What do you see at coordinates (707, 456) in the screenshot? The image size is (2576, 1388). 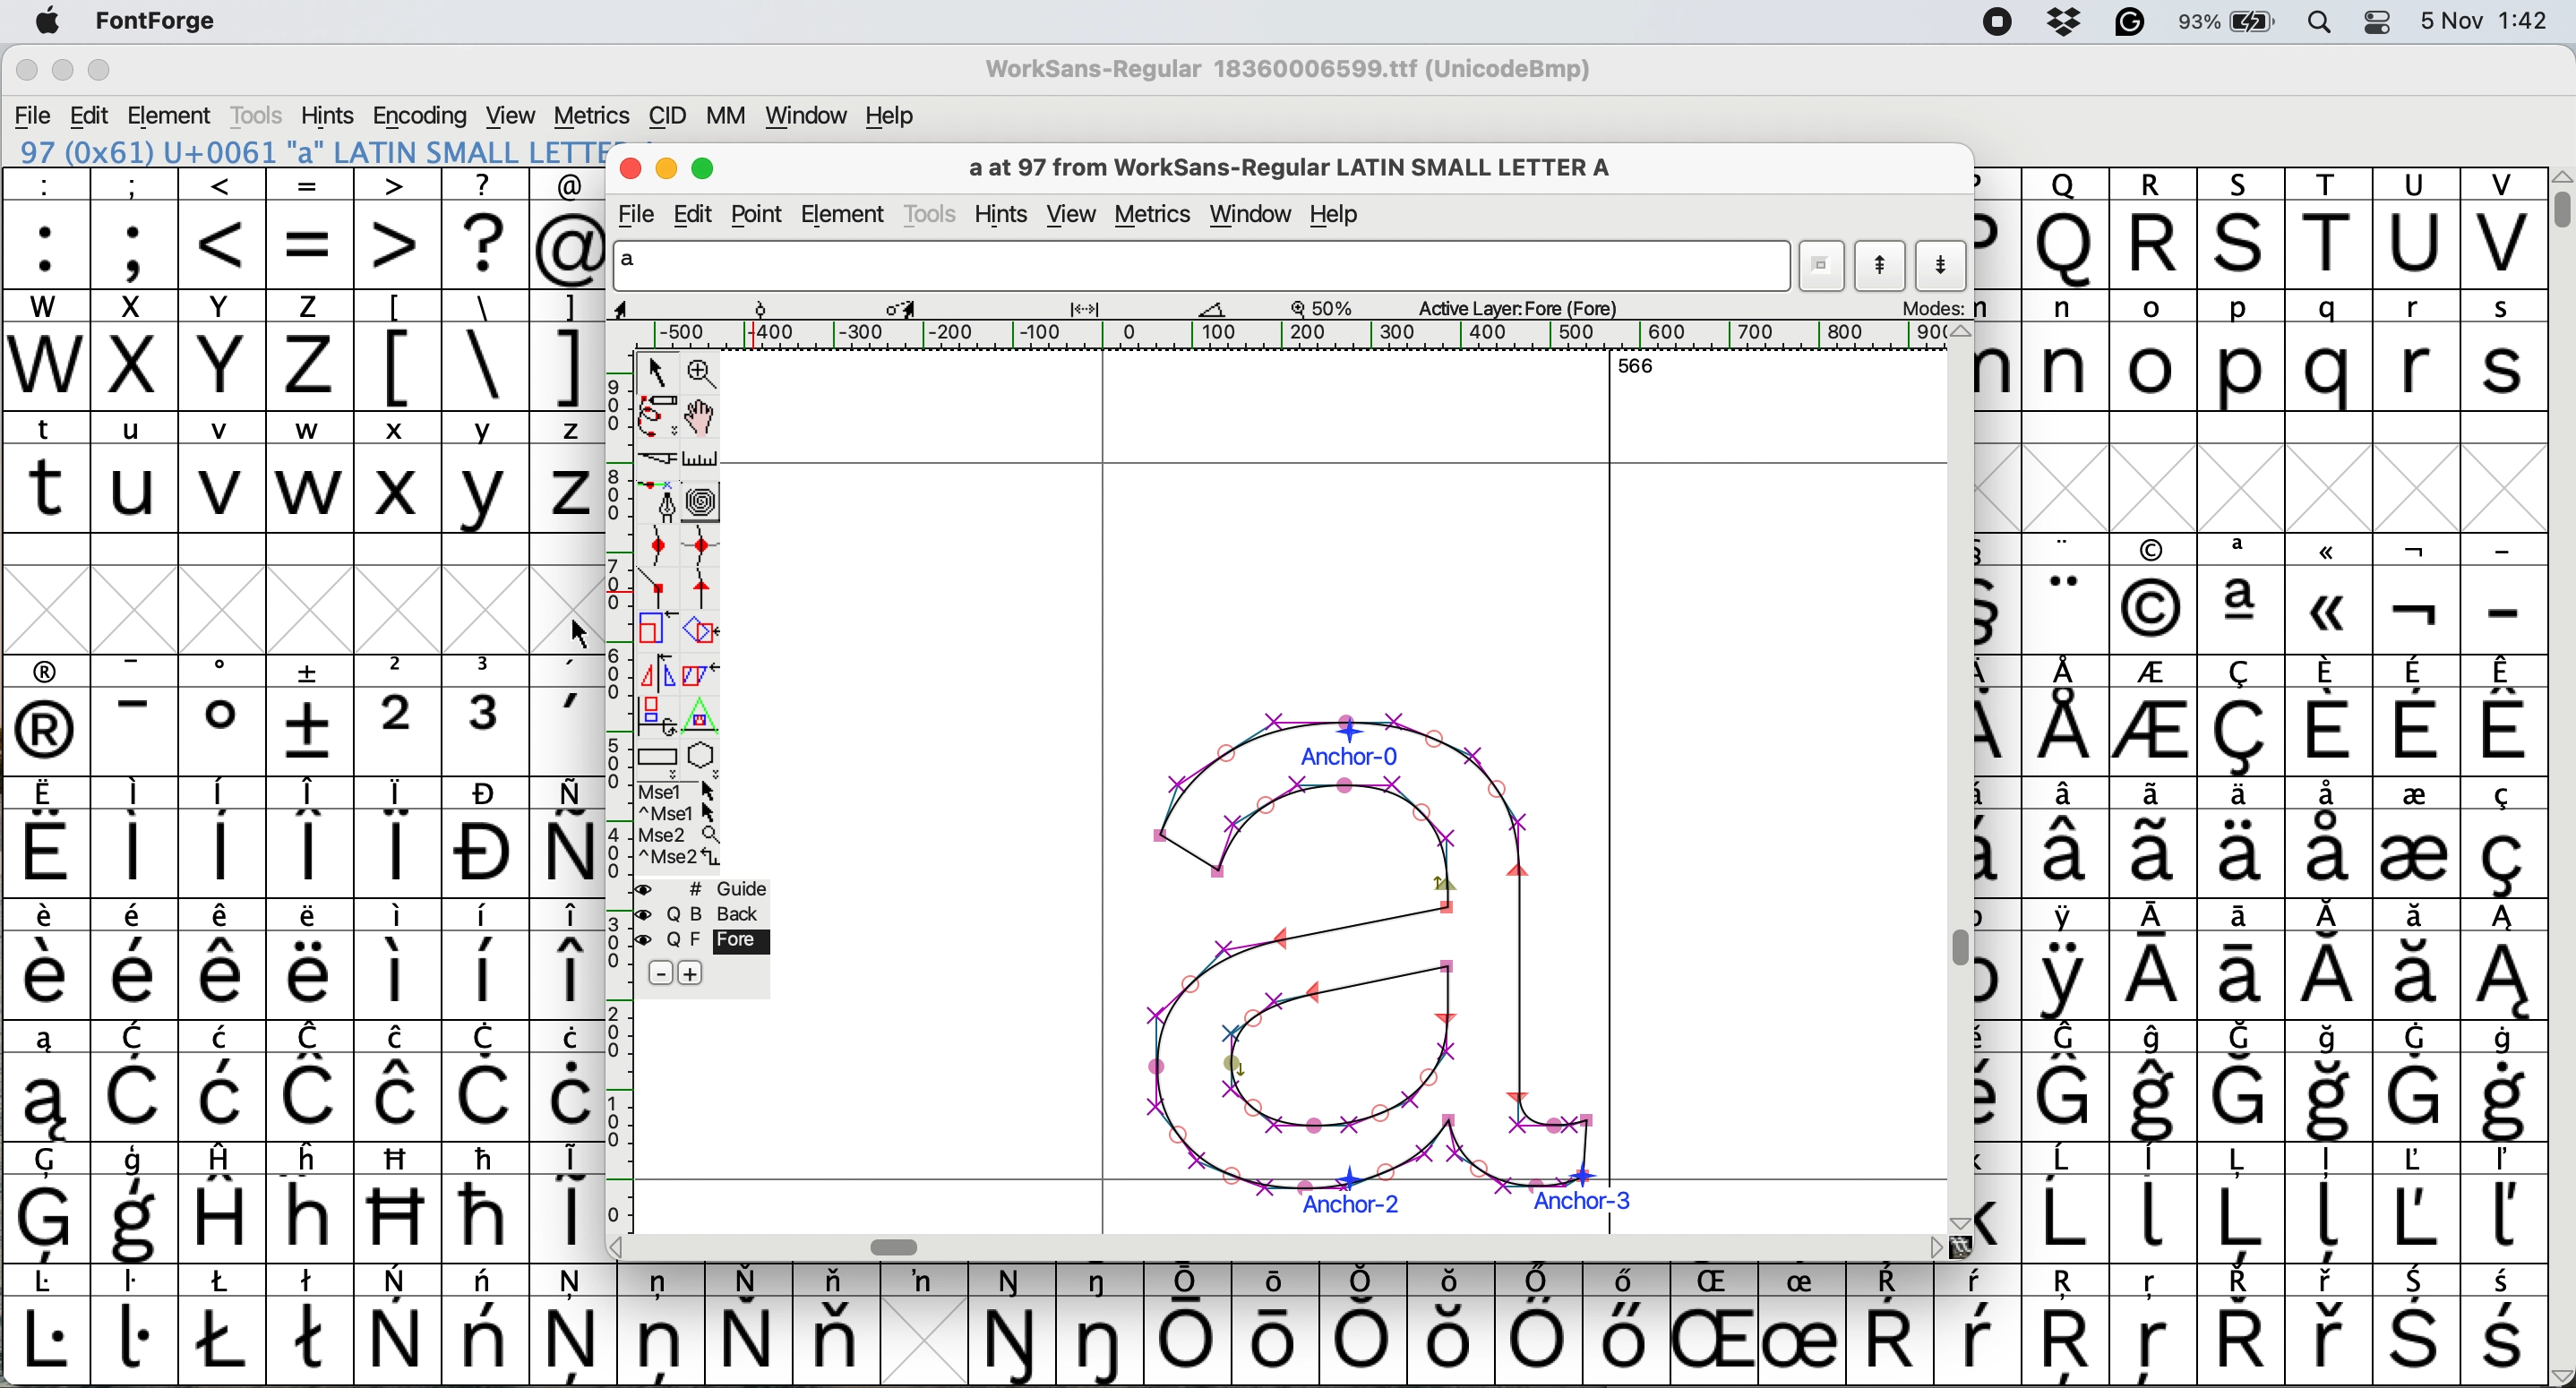 I see `measure distance` at bounding box center [707, 456].